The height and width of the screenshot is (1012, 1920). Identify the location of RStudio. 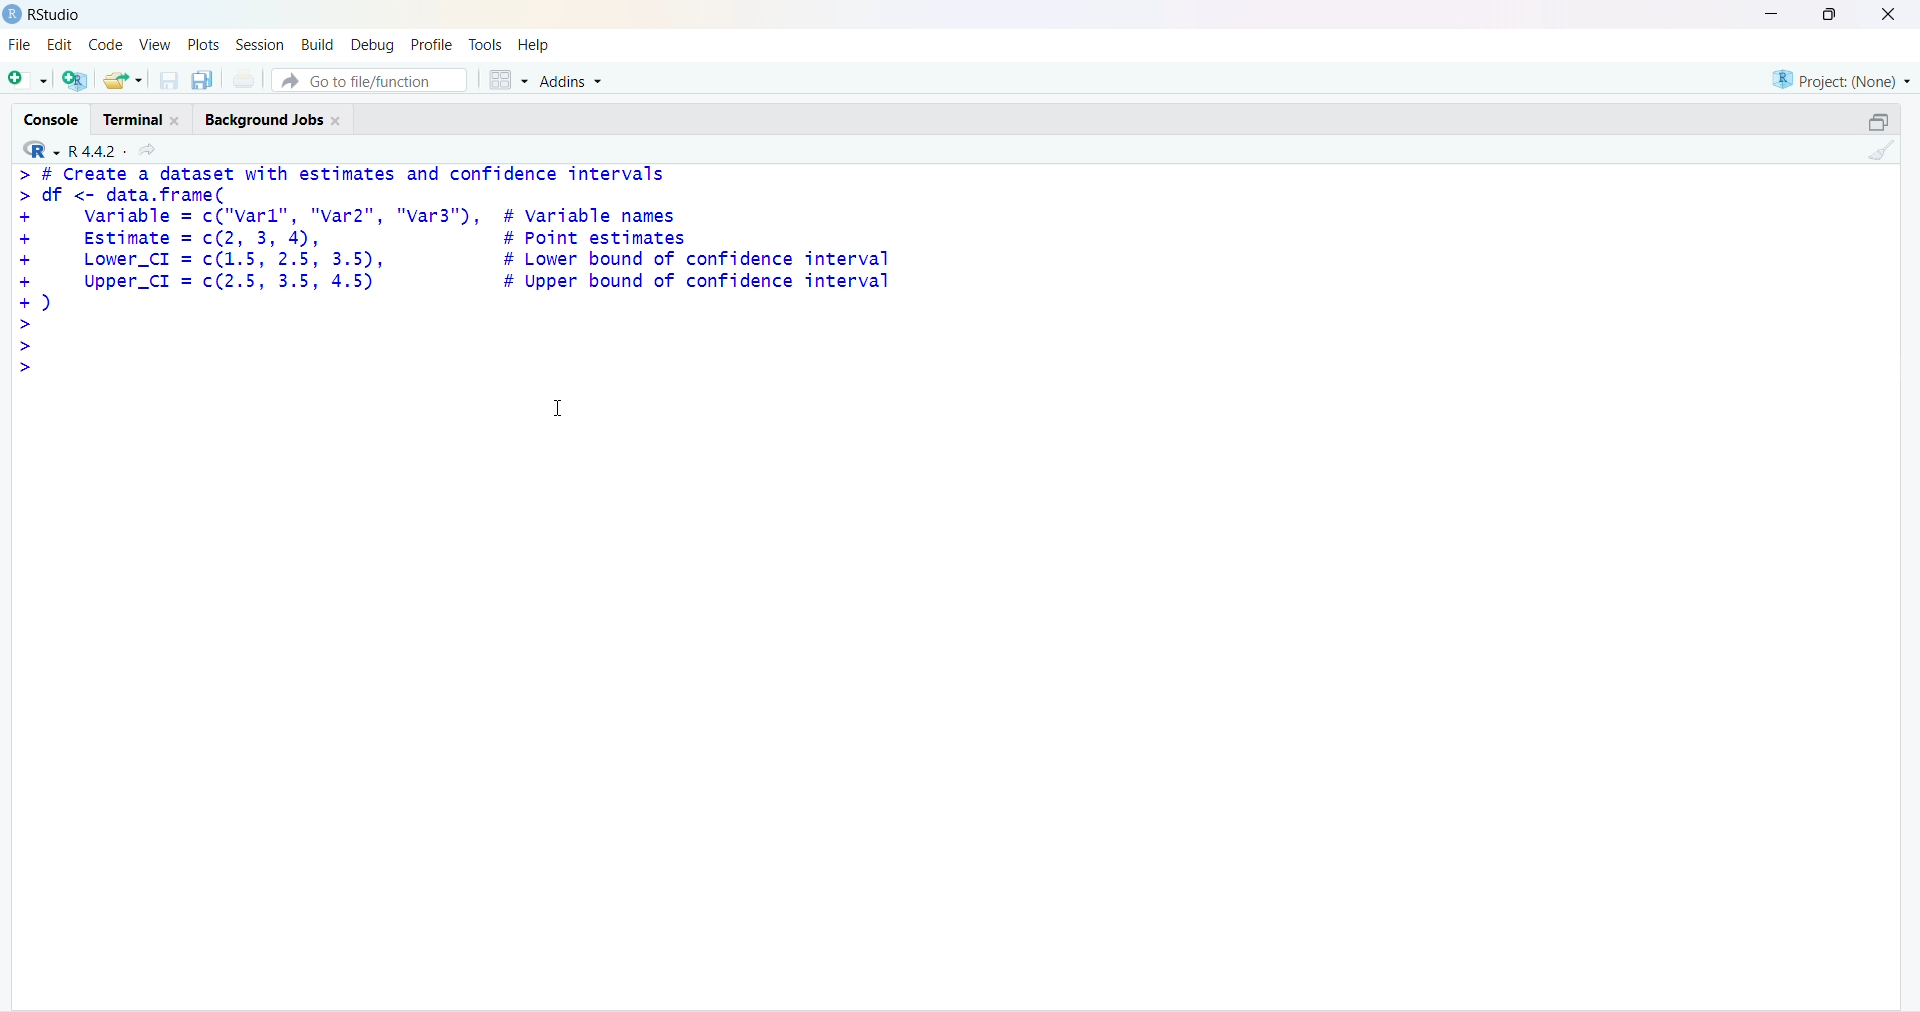
(51, 15).